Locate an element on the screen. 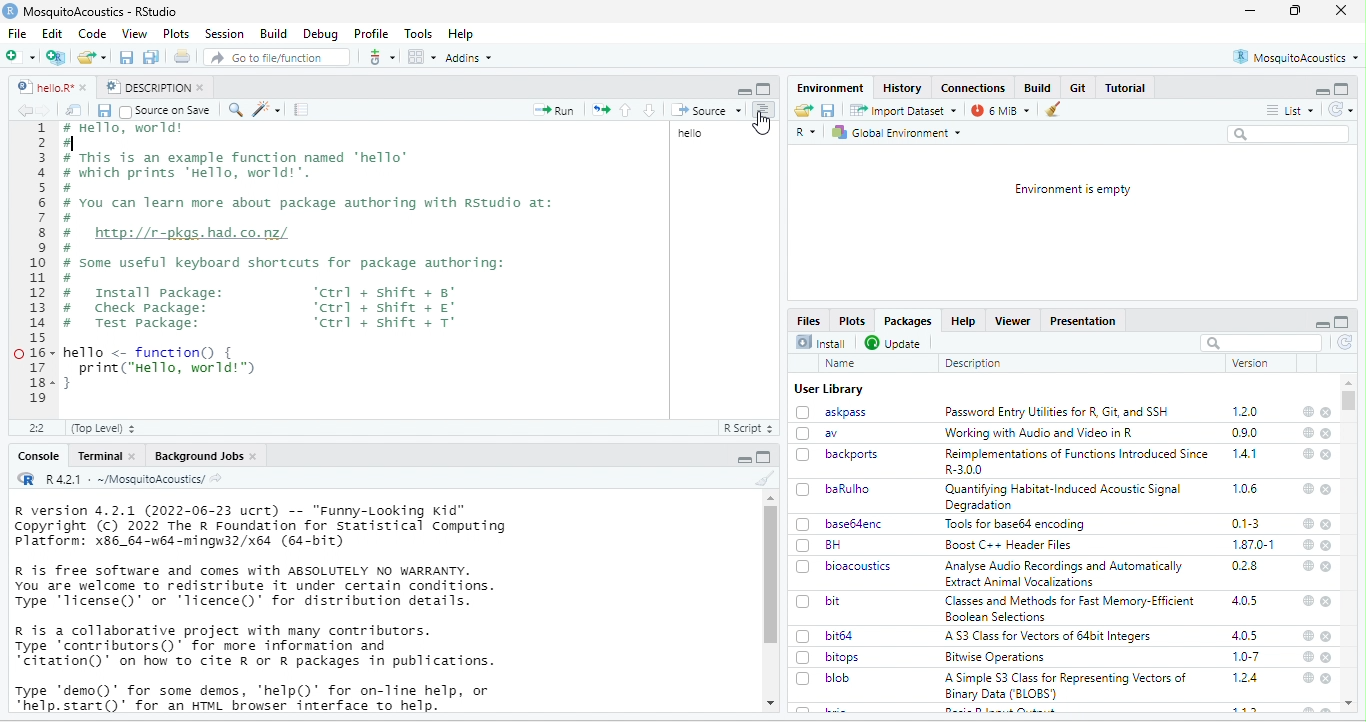 The image size is (1366, 722). Profile is located at coordinates (372, 33).